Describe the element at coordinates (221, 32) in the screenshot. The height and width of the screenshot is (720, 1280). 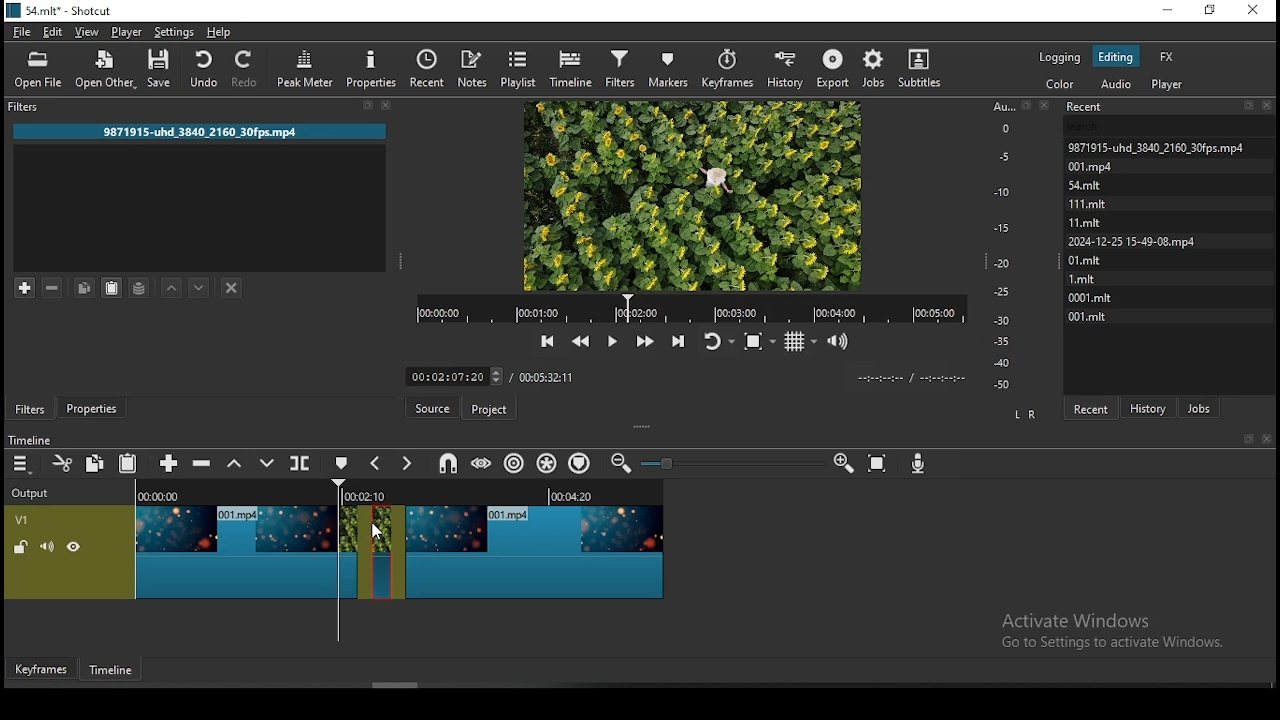
I see `help` at that location.